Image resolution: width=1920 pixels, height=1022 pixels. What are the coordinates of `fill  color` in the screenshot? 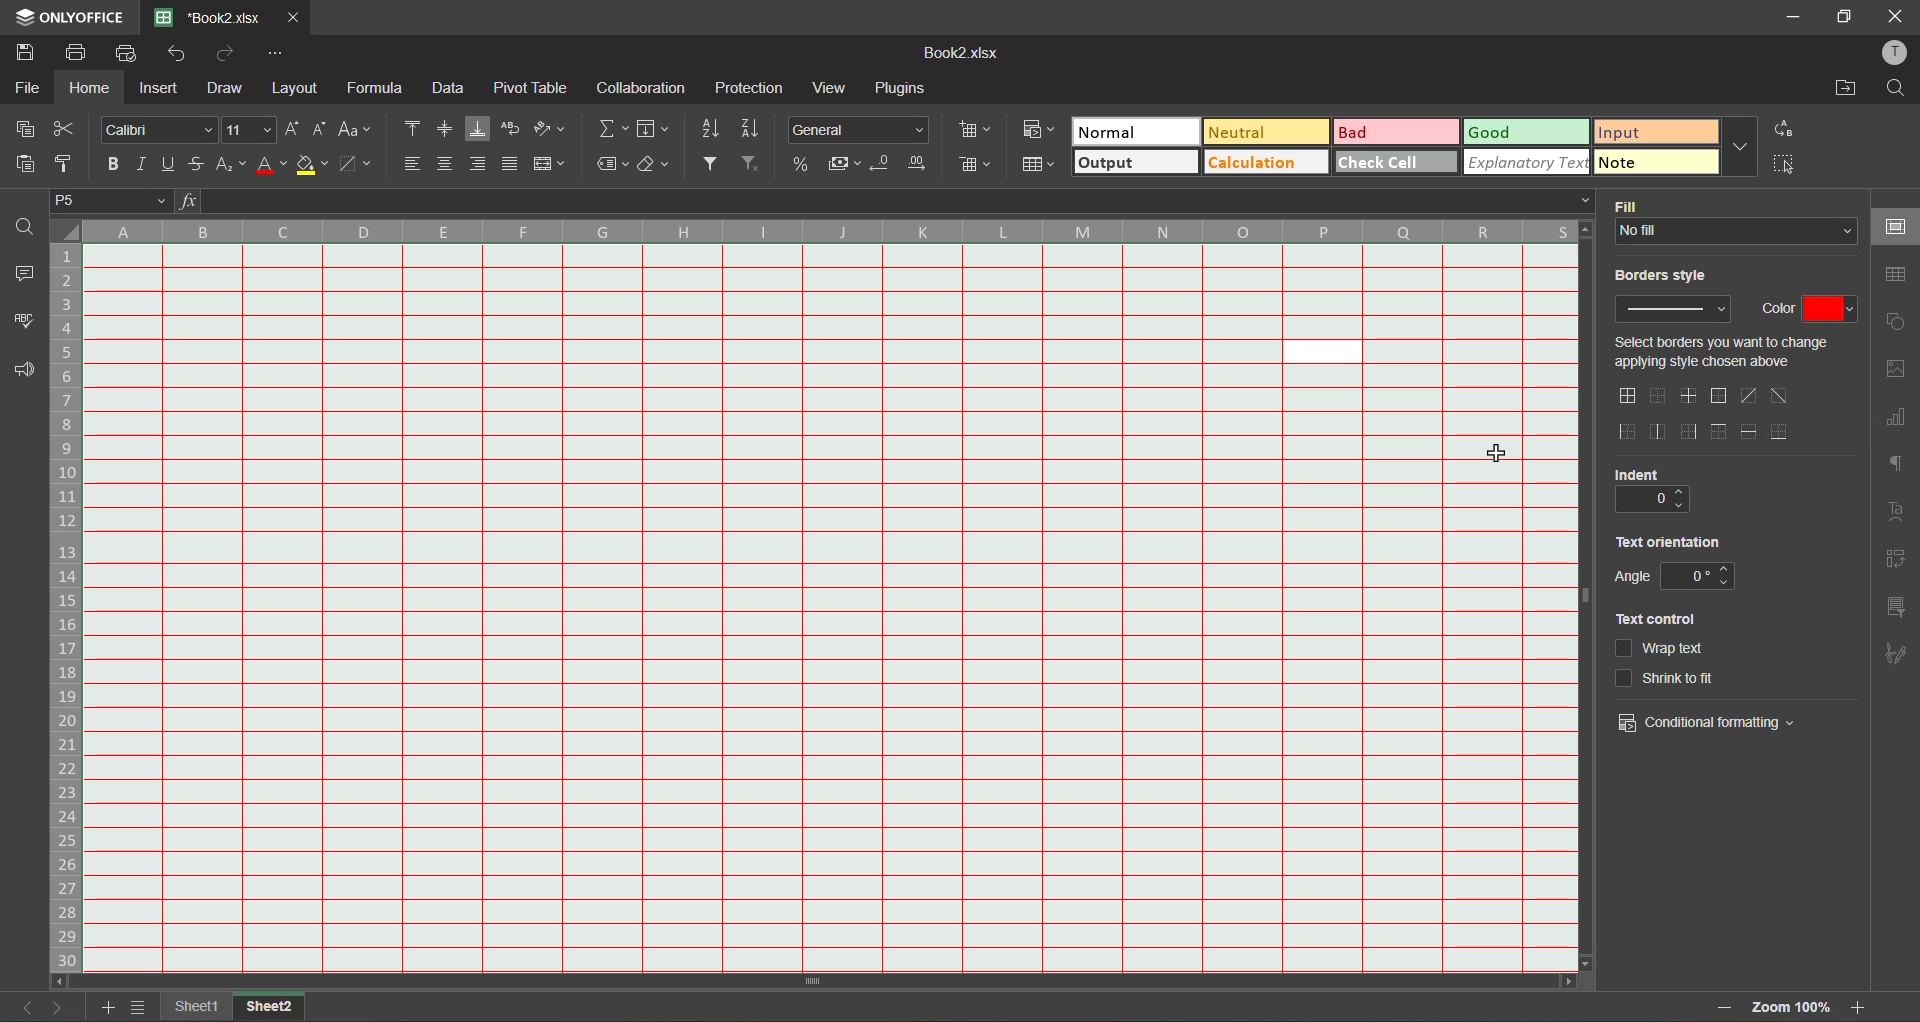 It's located at (314, 167).